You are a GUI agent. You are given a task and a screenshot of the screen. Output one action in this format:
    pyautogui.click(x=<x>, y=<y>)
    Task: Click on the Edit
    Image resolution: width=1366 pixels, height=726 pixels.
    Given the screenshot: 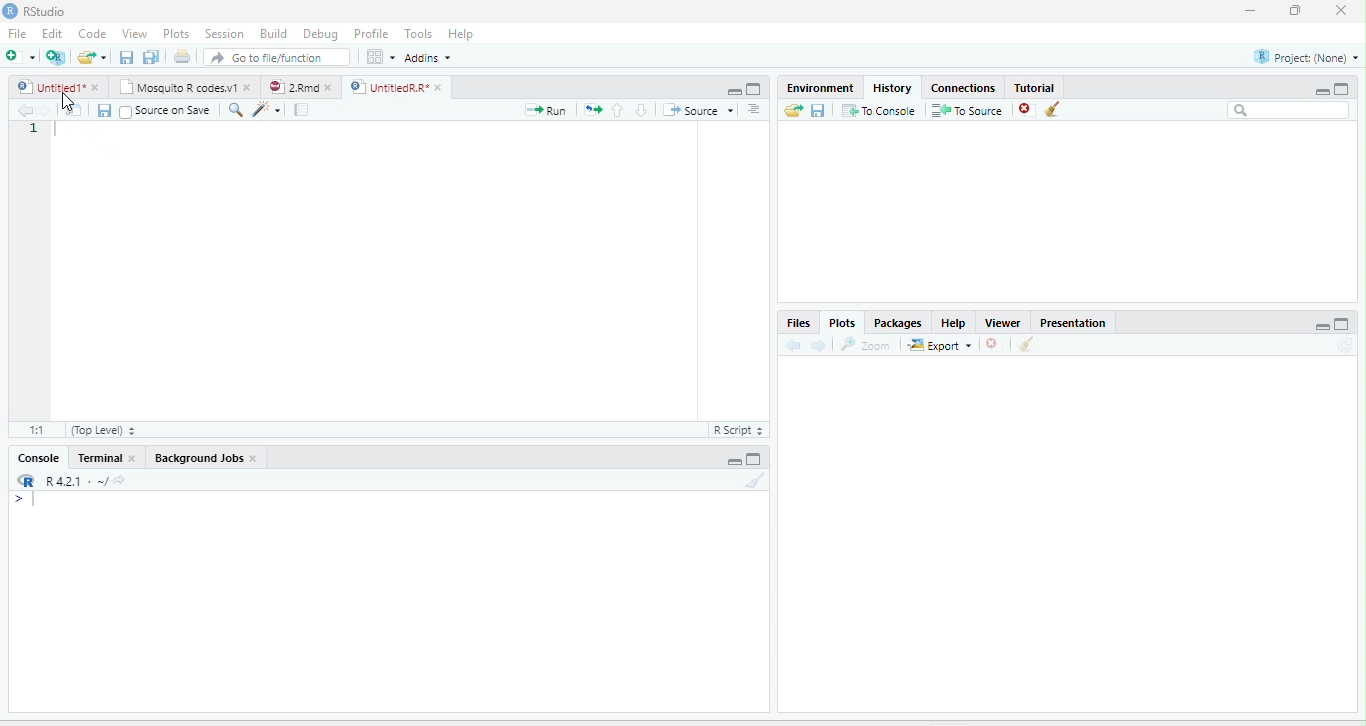 What is the action you would take?
    pyautogui.click(x=51, y=33)
    